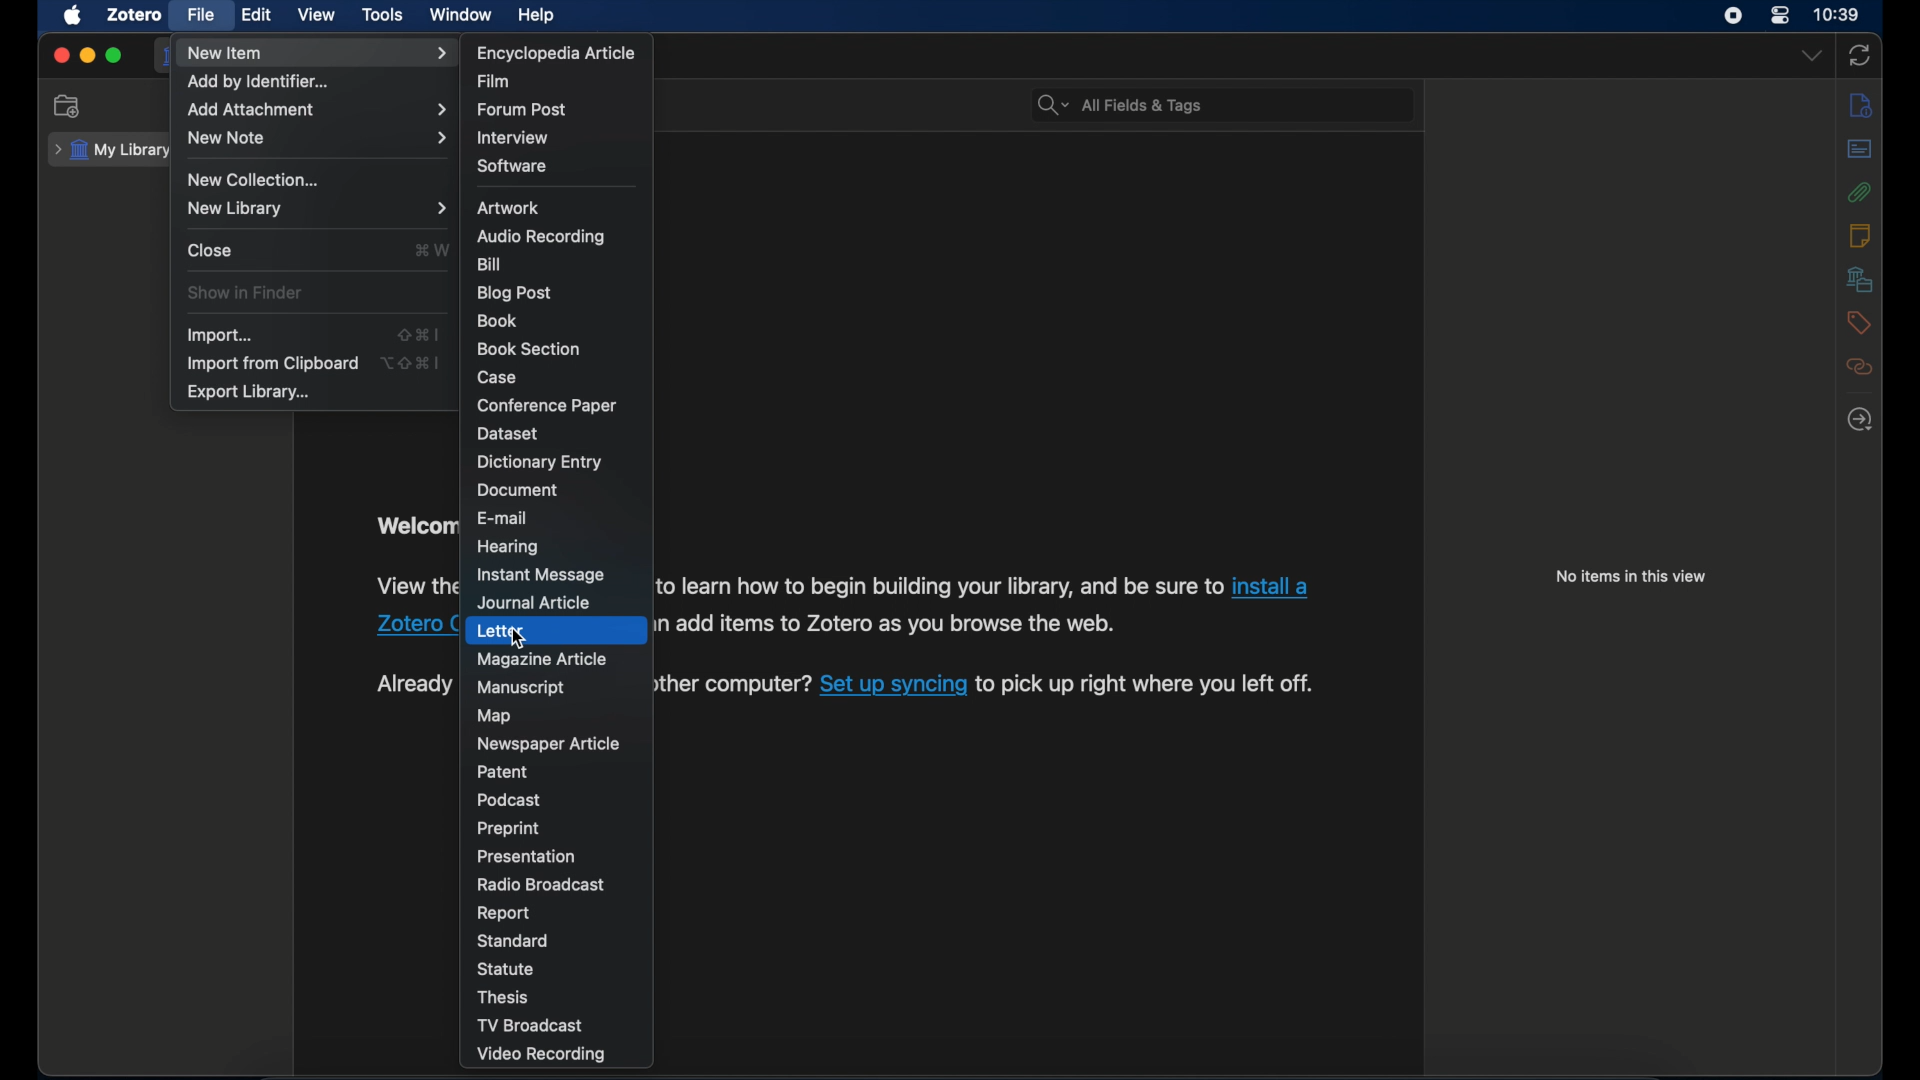  I want to click on my library, so click(110, 150).